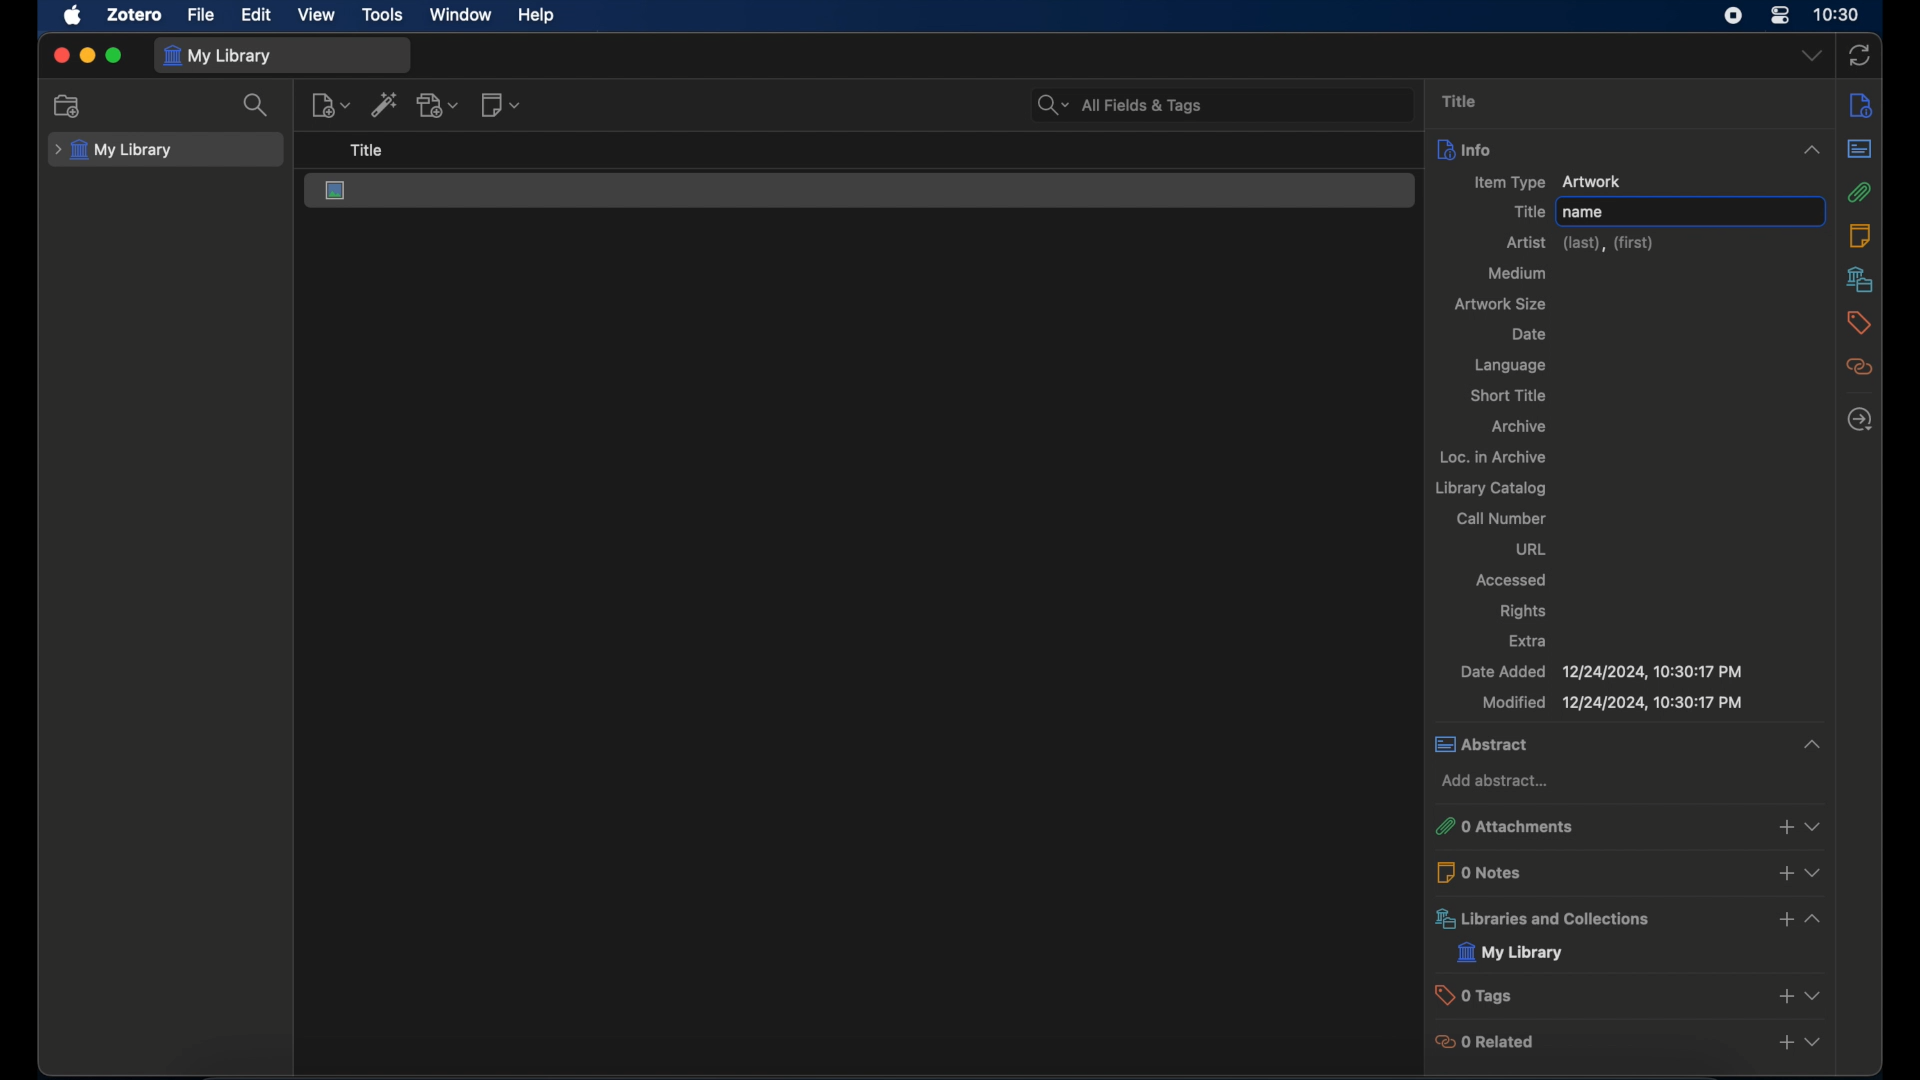  I want to click on loc. in archive, so click(1490, 457).